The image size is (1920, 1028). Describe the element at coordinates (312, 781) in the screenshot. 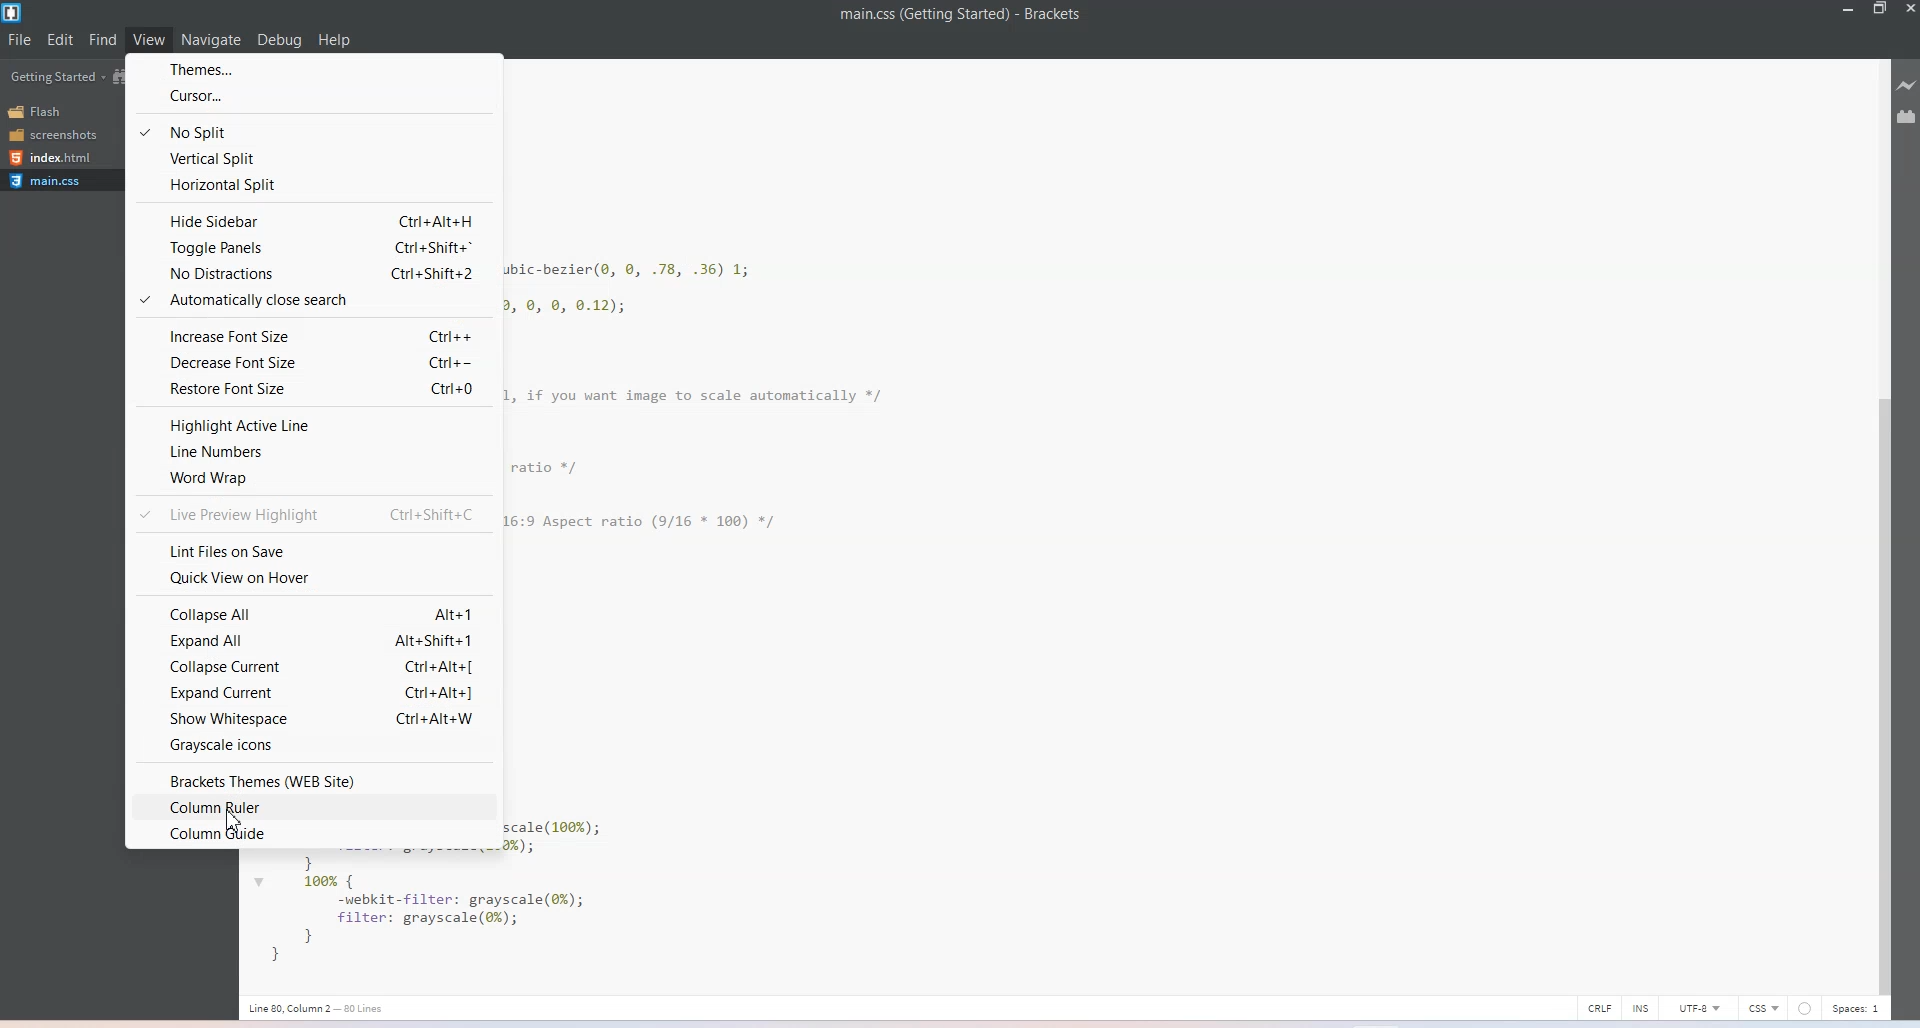

I see `Bracket themes WEB site` at that location.